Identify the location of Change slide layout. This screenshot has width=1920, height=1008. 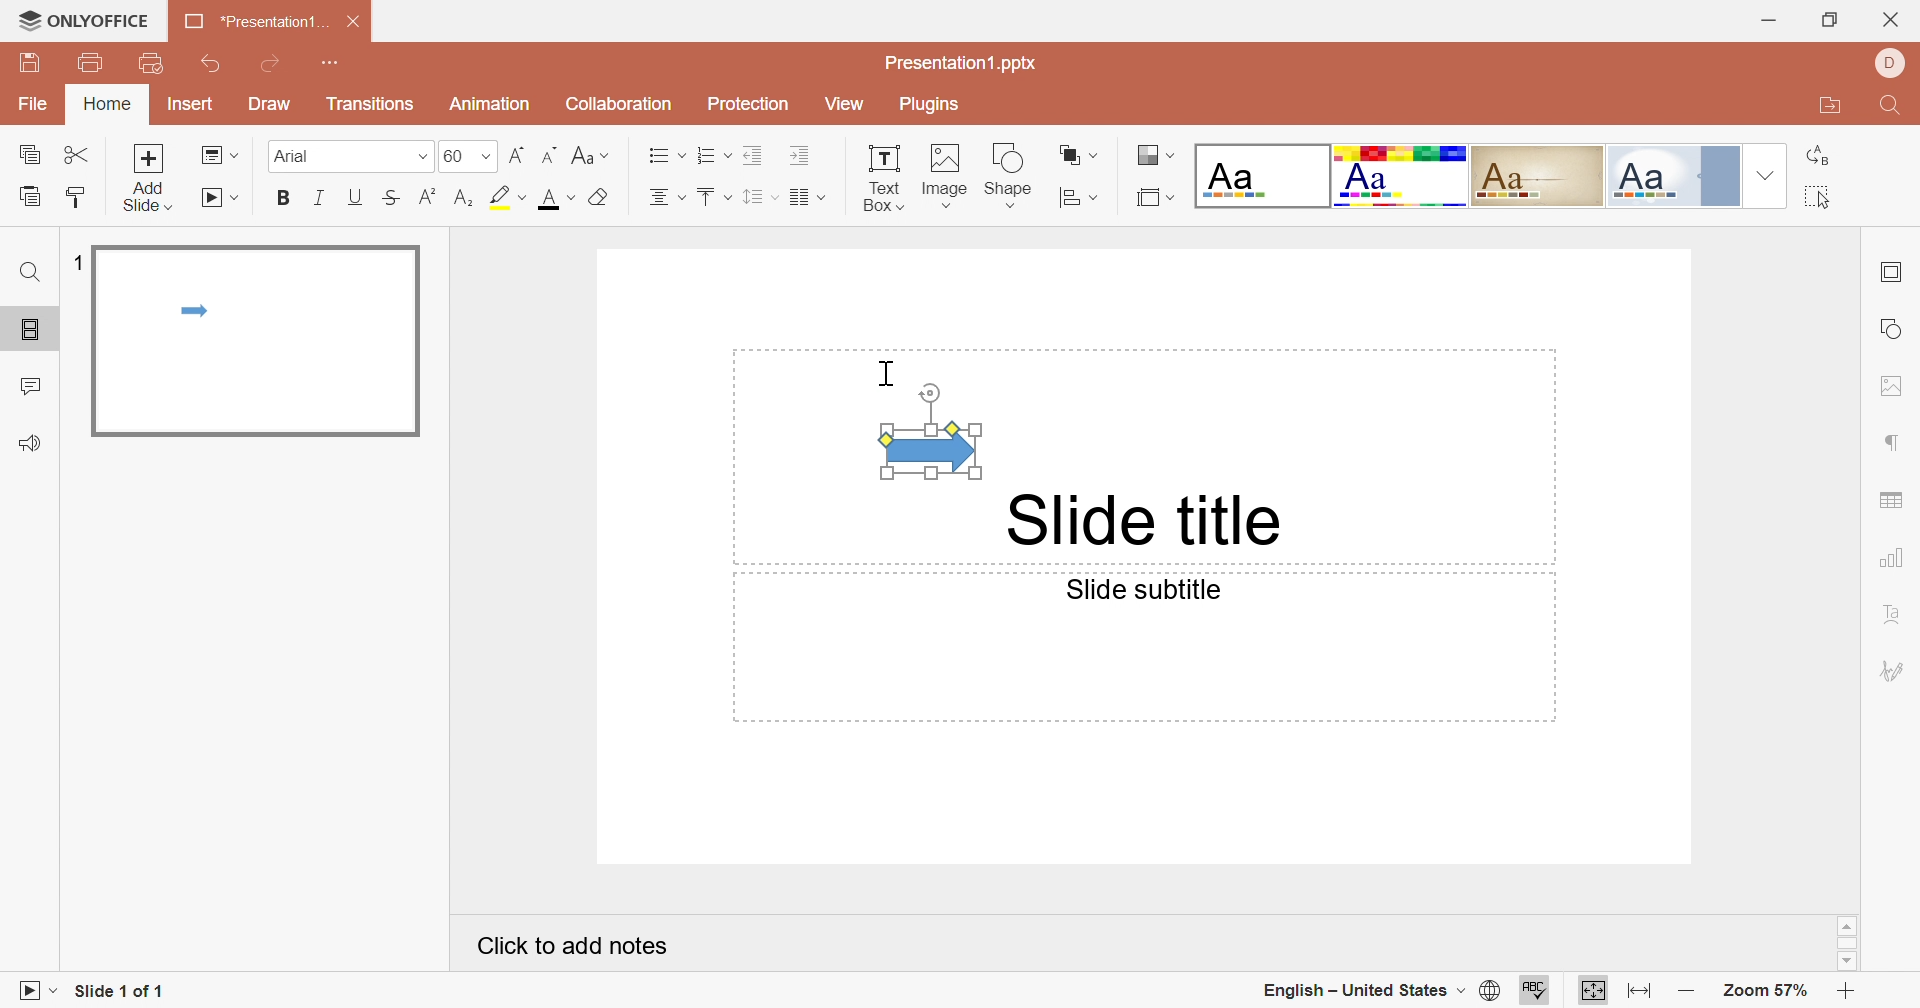
(221, 156).